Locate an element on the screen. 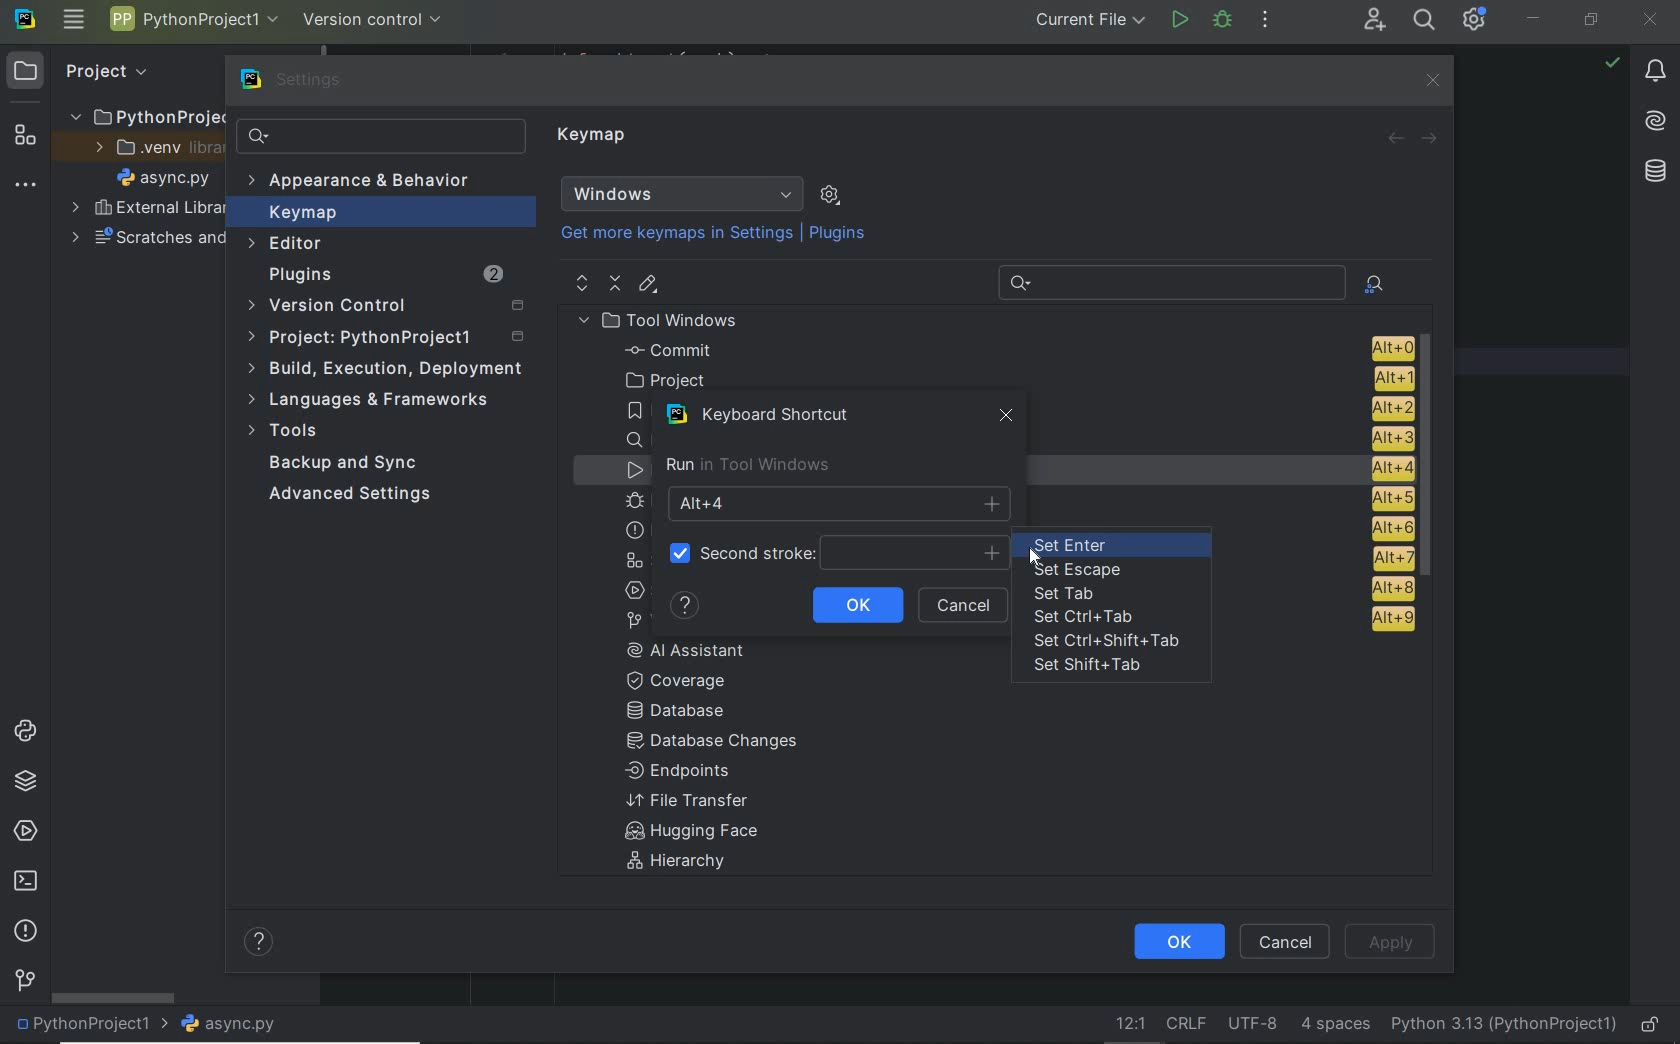 The image size is (1680, 1044). forward is located at coordinates (1431, 137).